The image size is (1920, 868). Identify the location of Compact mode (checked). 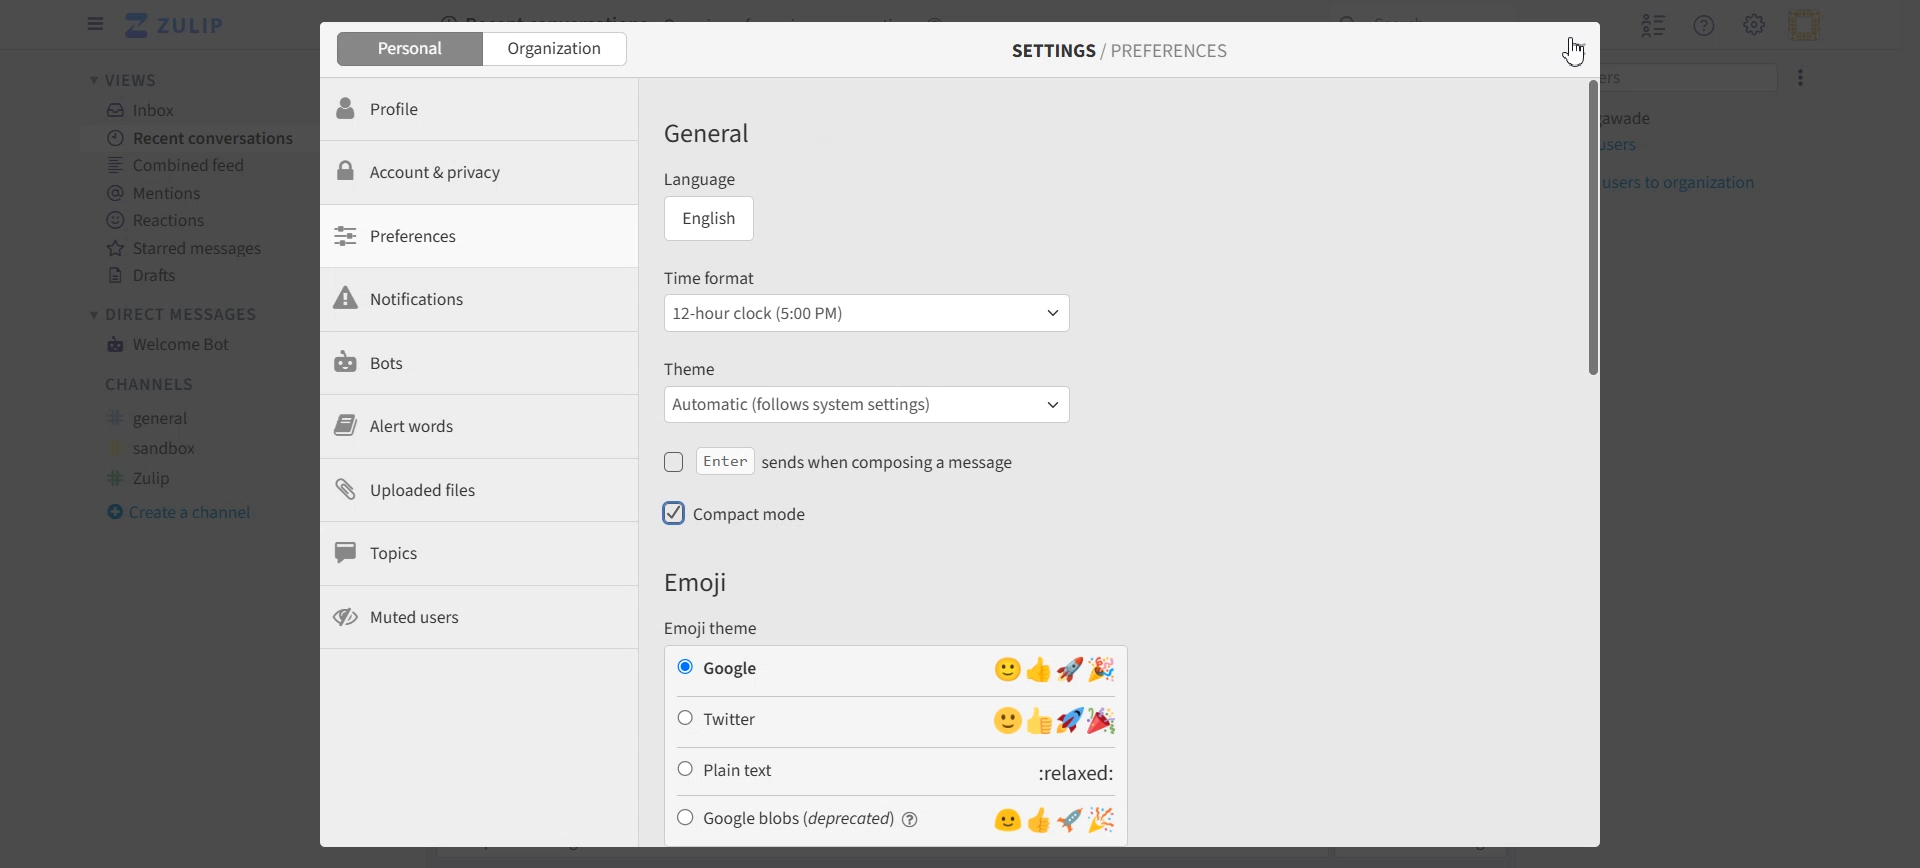
(769, 516).